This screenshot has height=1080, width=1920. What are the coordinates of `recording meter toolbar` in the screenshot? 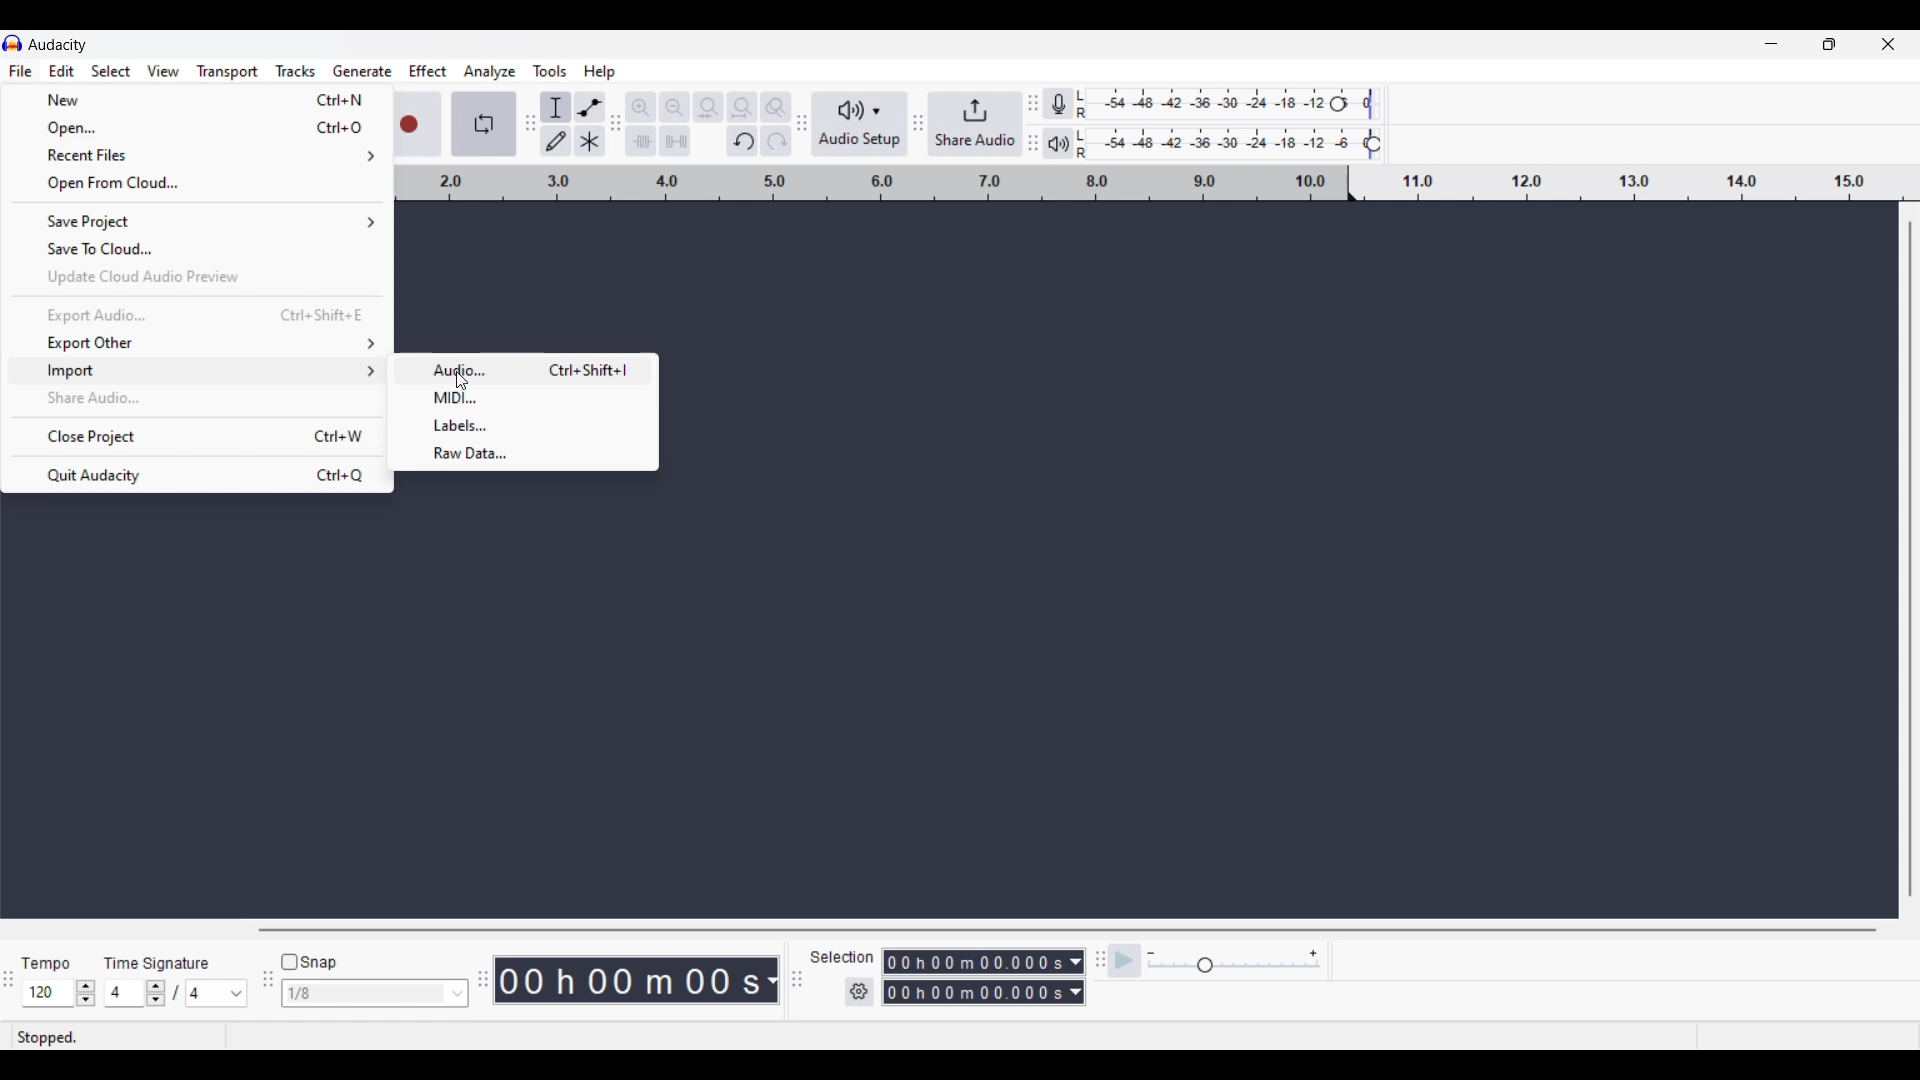 It's located at (1033, 96).